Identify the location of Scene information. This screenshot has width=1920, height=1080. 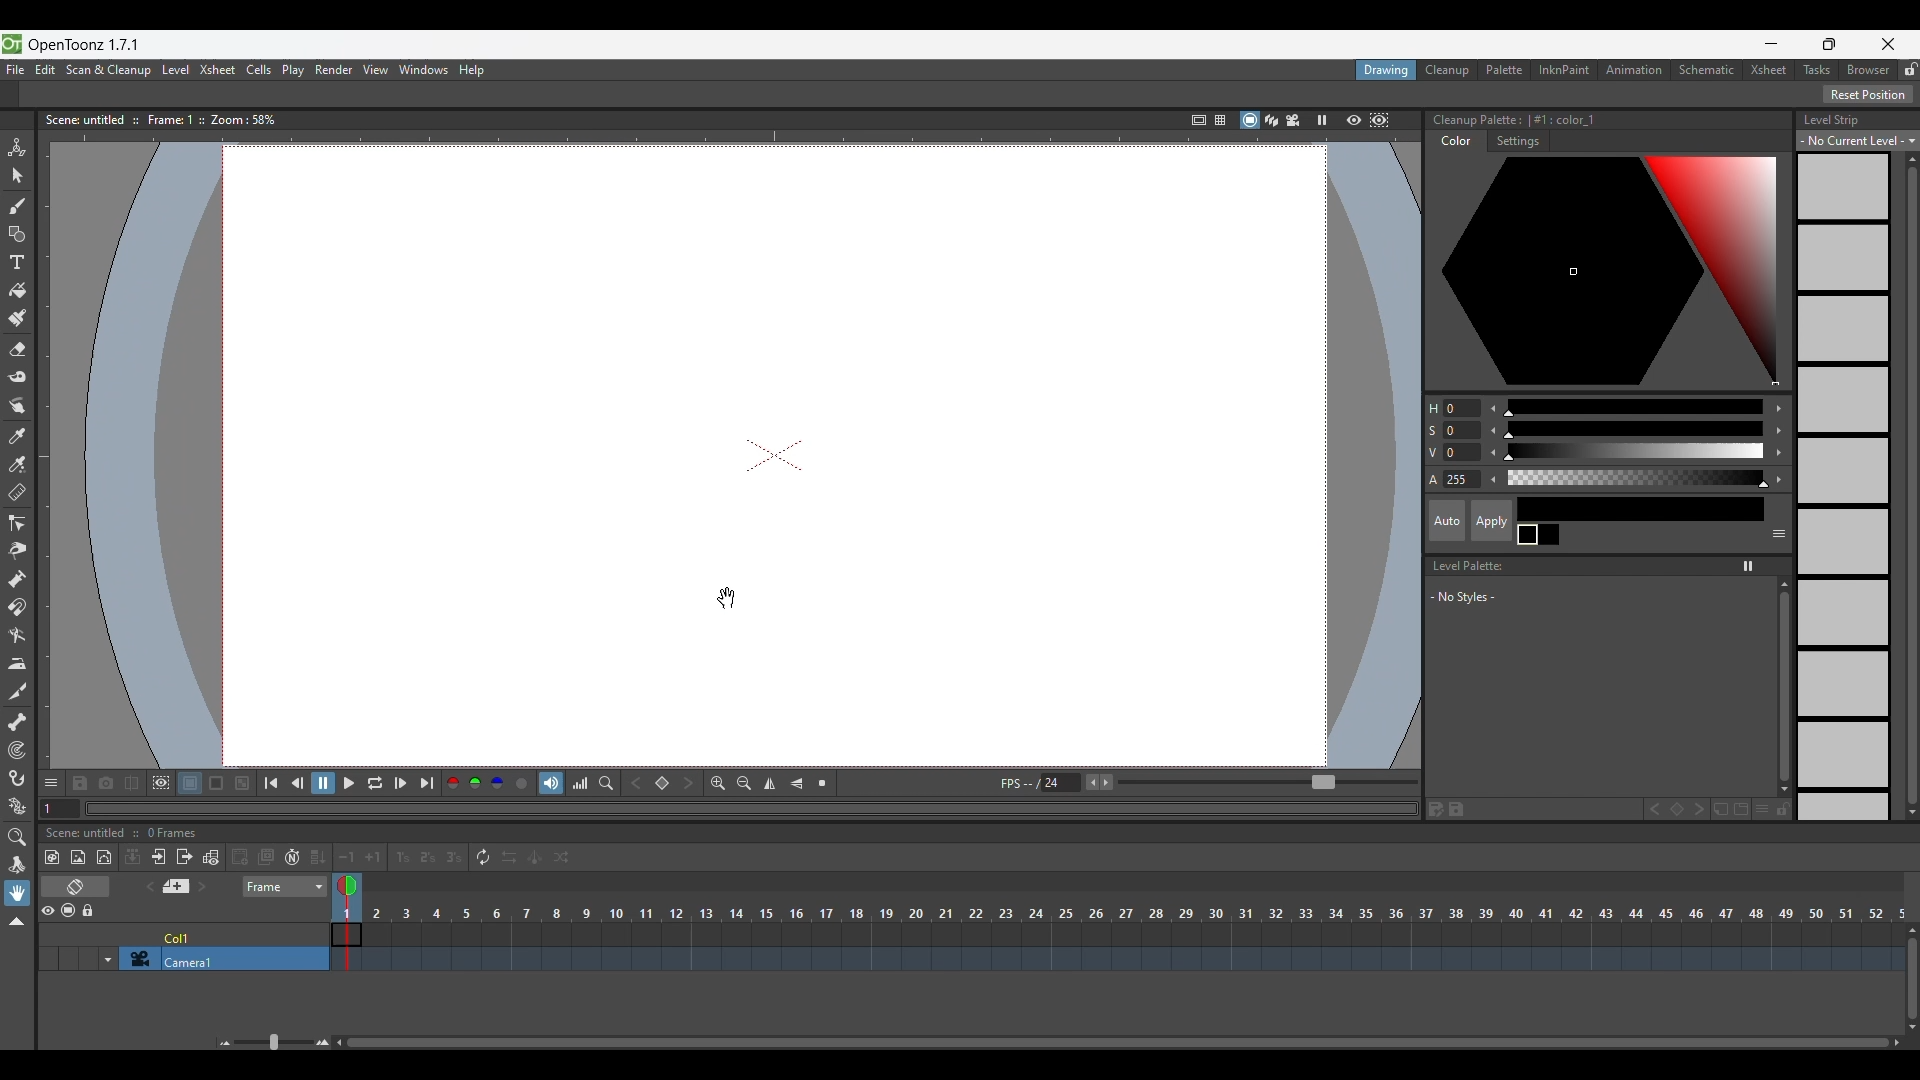
(162, 120).